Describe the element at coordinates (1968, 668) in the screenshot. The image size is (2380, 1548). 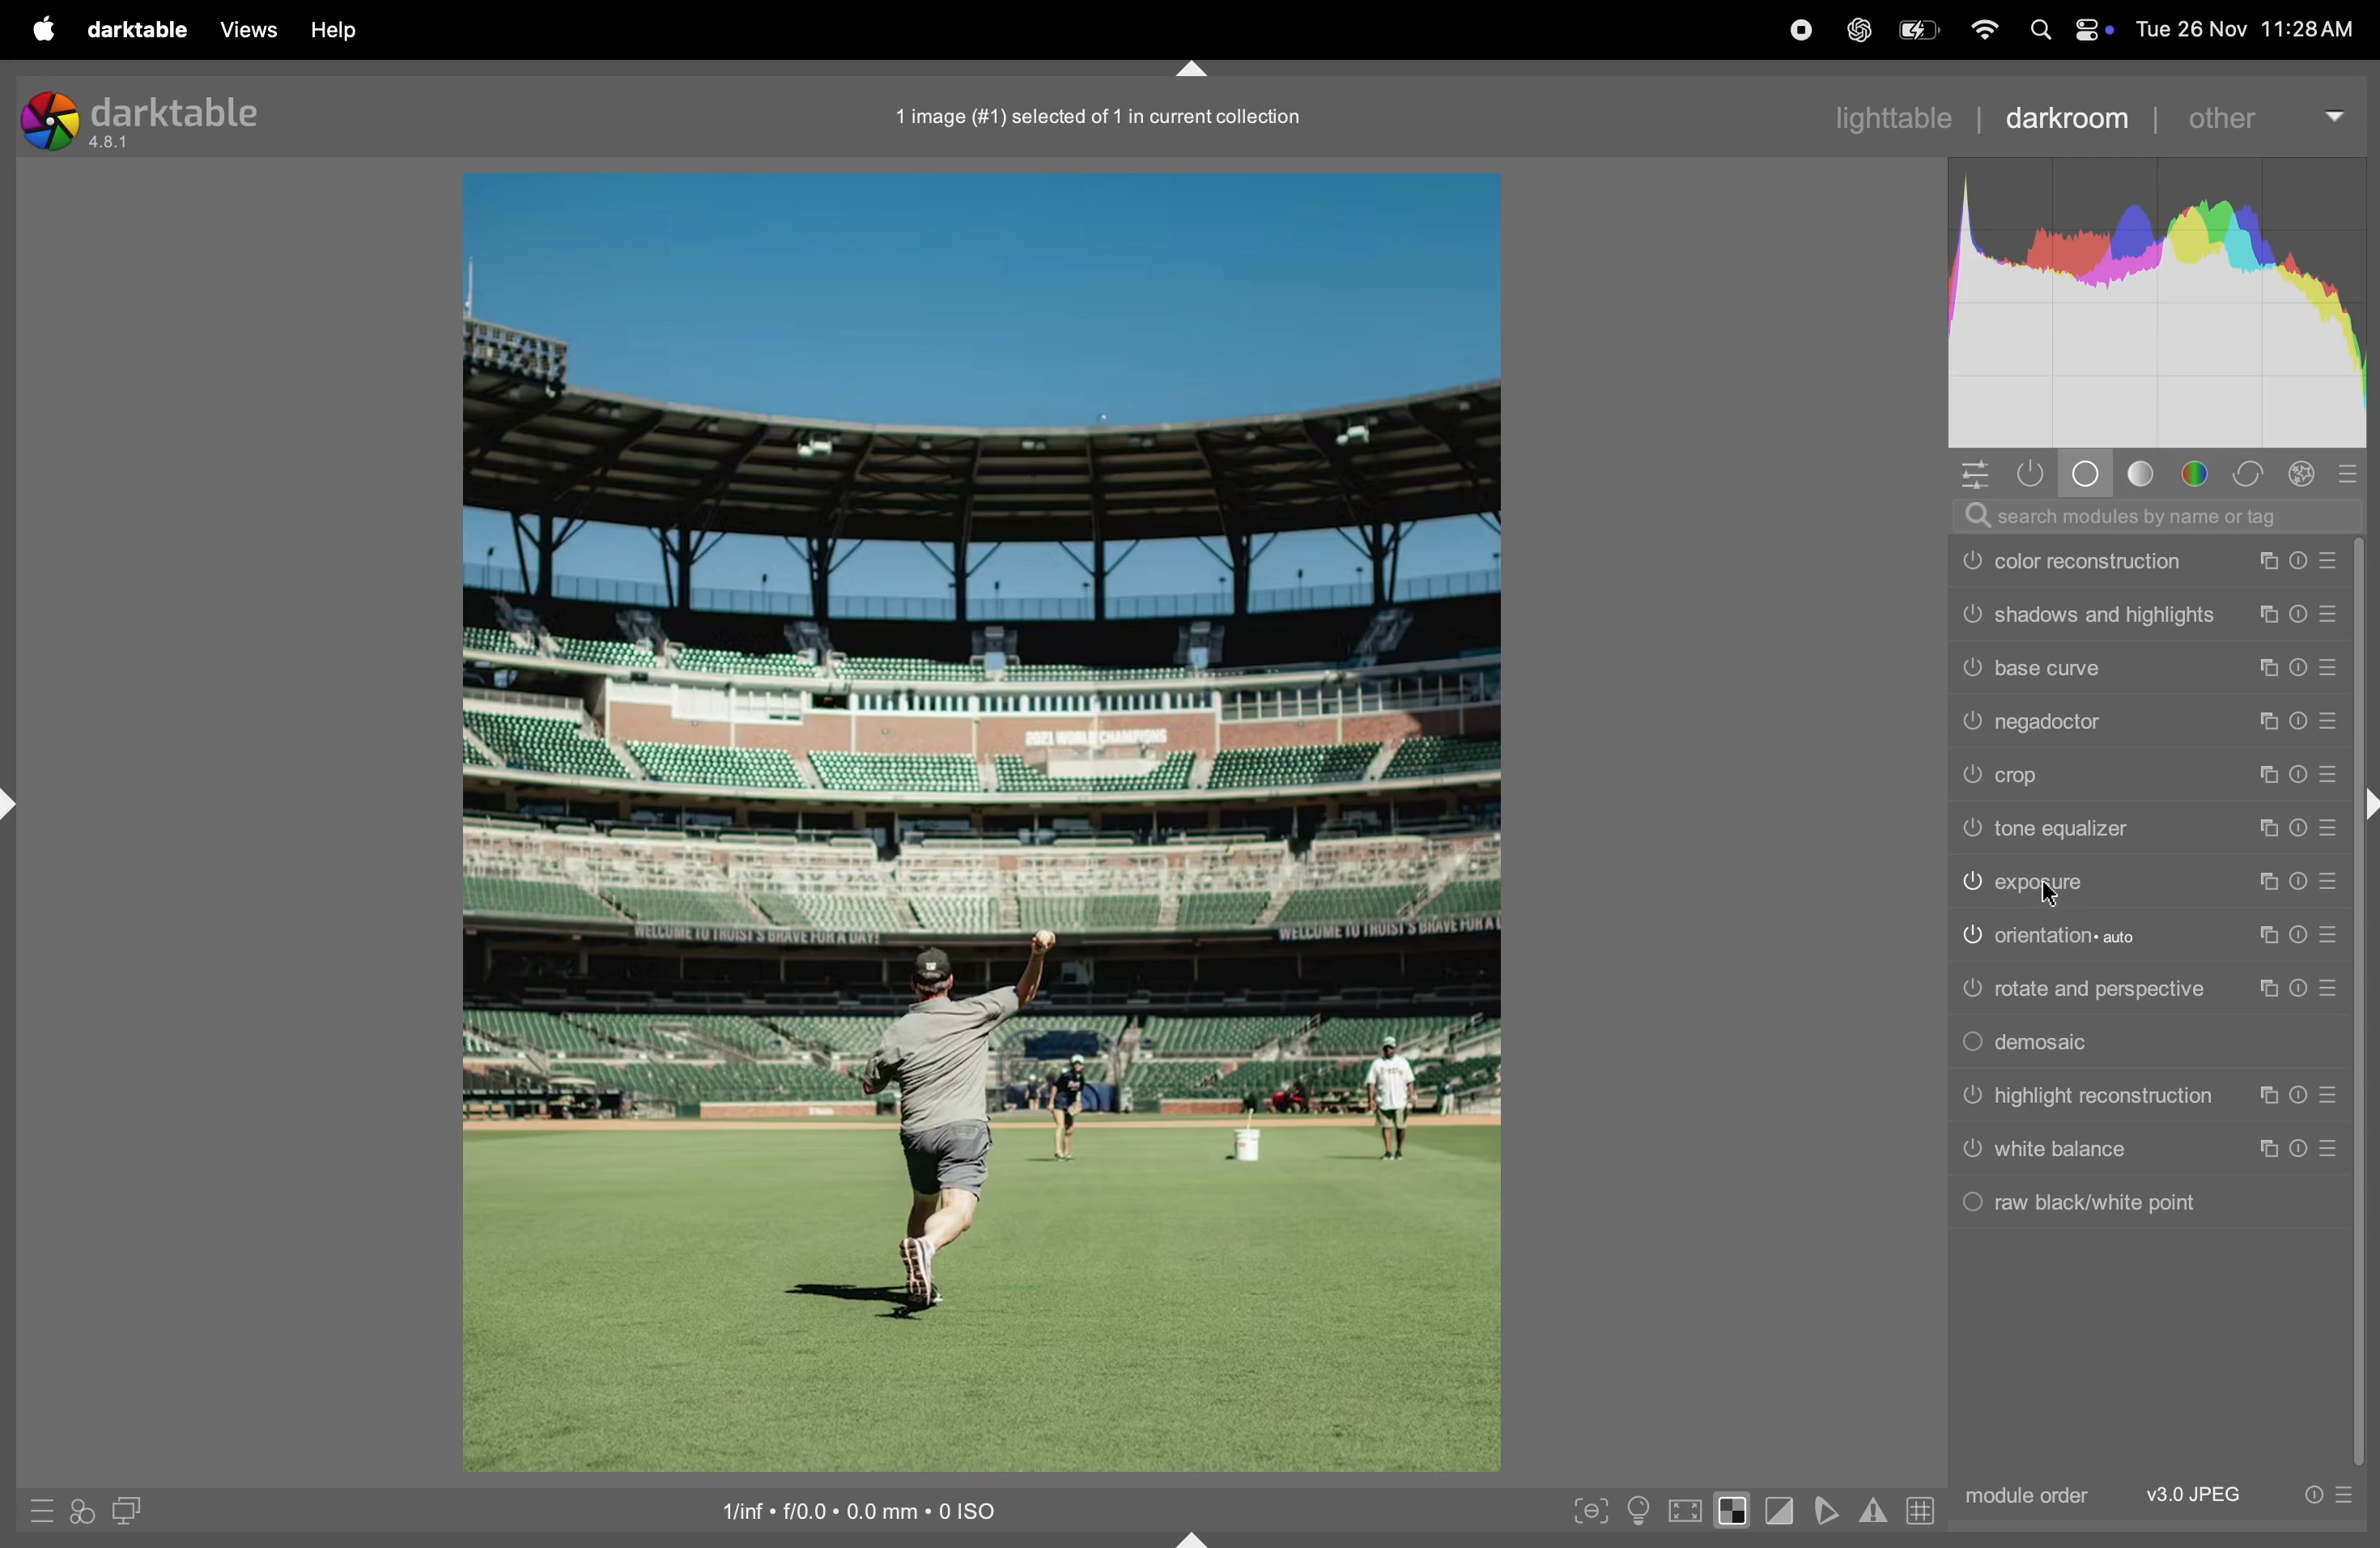
I see `Switch on or off` at that location.